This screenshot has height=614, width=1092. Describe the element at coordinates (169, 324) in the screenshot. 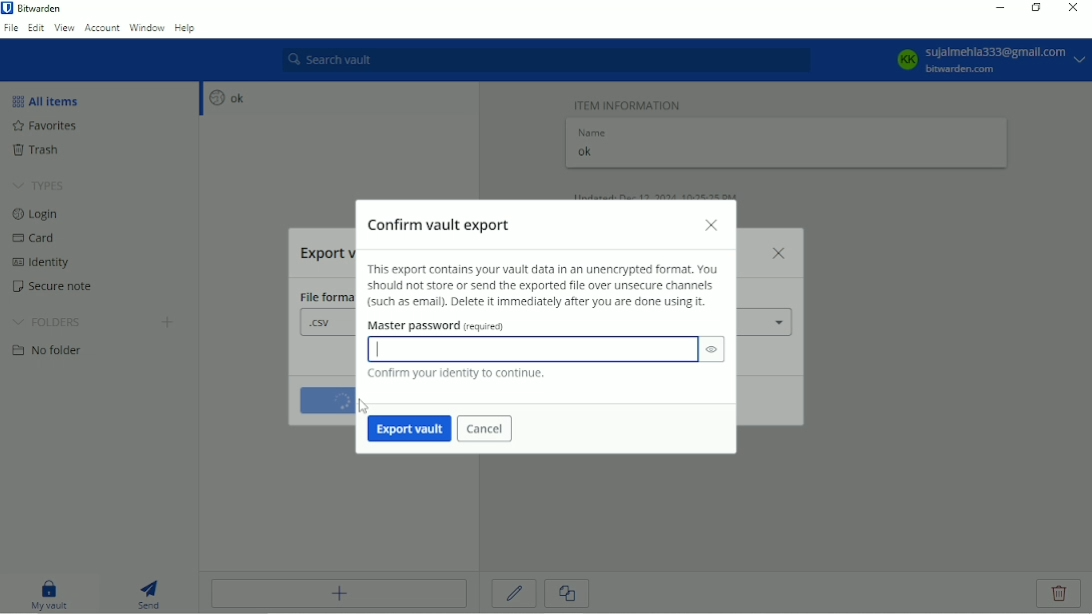

I see `Create folder` at that location.